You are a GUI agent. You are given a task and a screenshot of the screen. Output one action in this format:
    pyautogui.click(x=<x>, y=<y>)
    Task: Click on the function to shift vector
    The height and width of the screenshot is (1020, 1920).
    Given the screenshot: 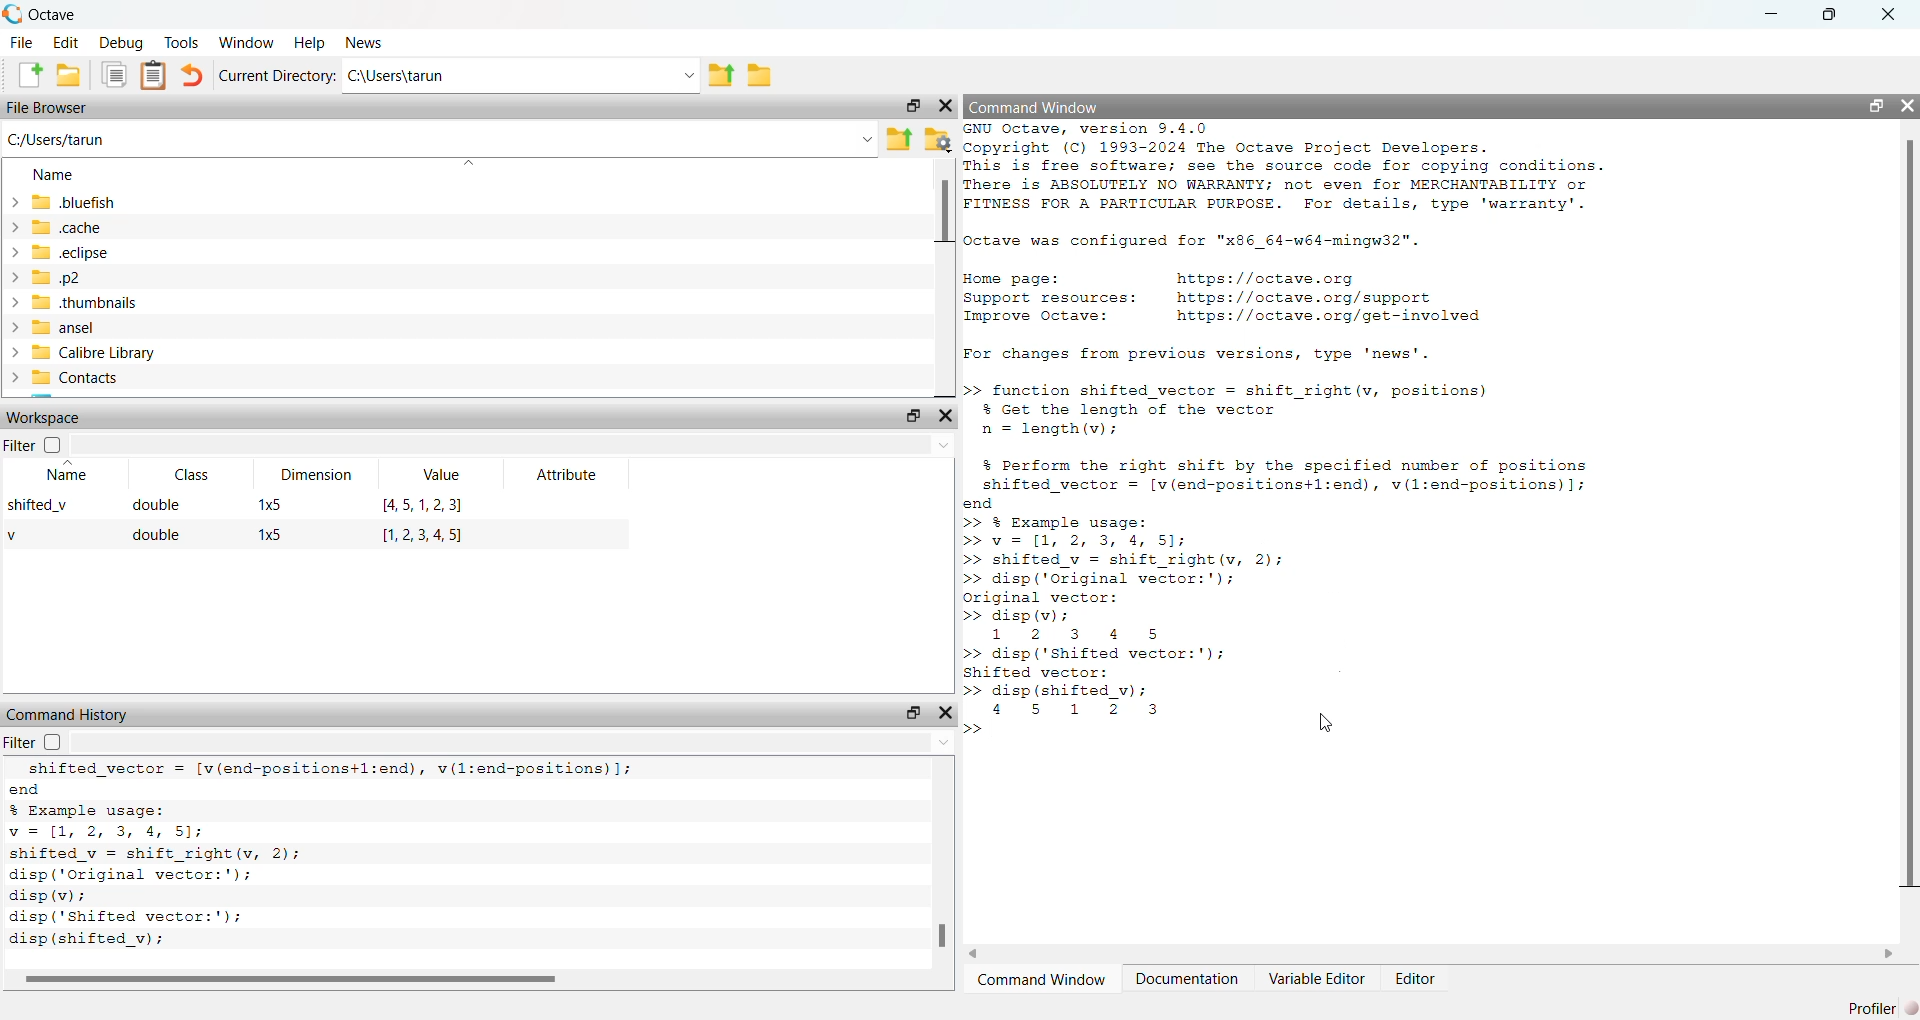 What is the action you would take?
    pyautogui.click(x=1263, y=408)
    